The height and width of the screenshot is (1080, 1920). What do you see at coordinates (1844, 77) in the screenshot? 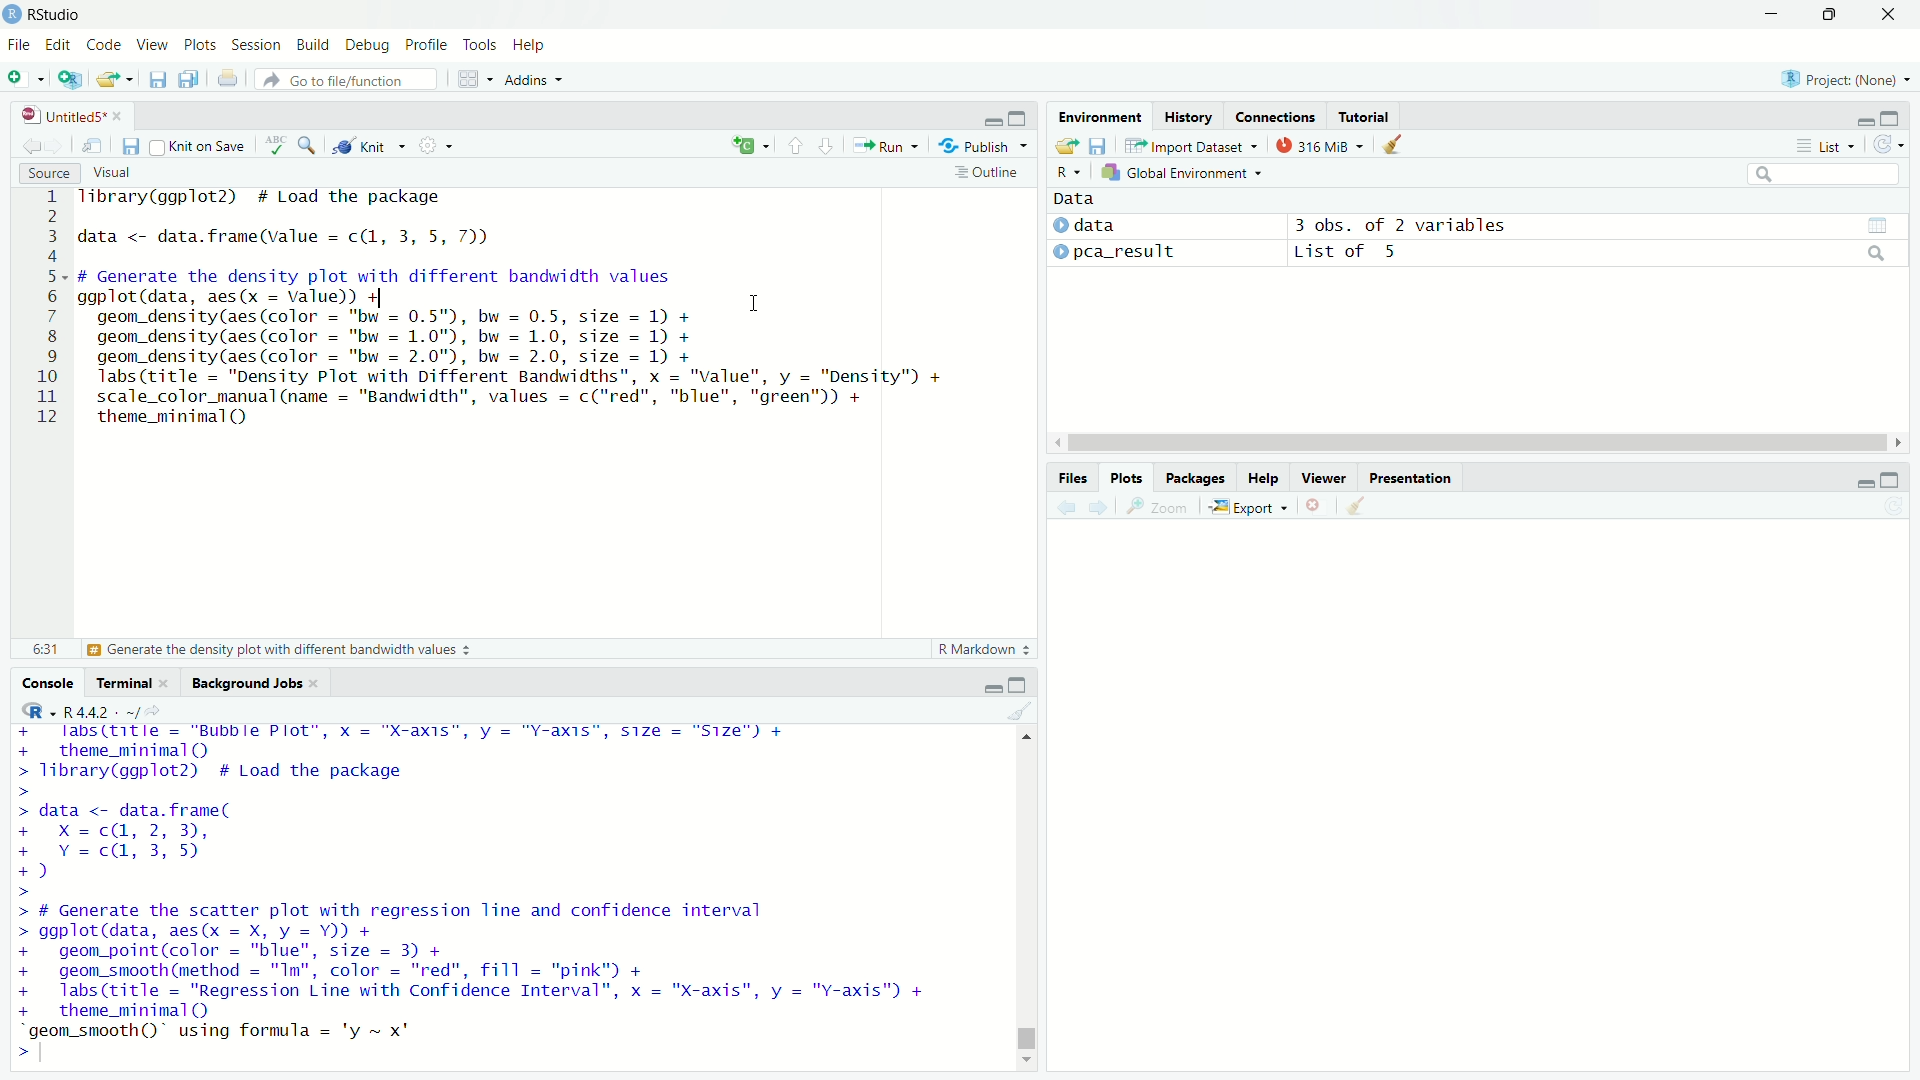
I see `Project: (None)` at bounding box center [1844, 77].